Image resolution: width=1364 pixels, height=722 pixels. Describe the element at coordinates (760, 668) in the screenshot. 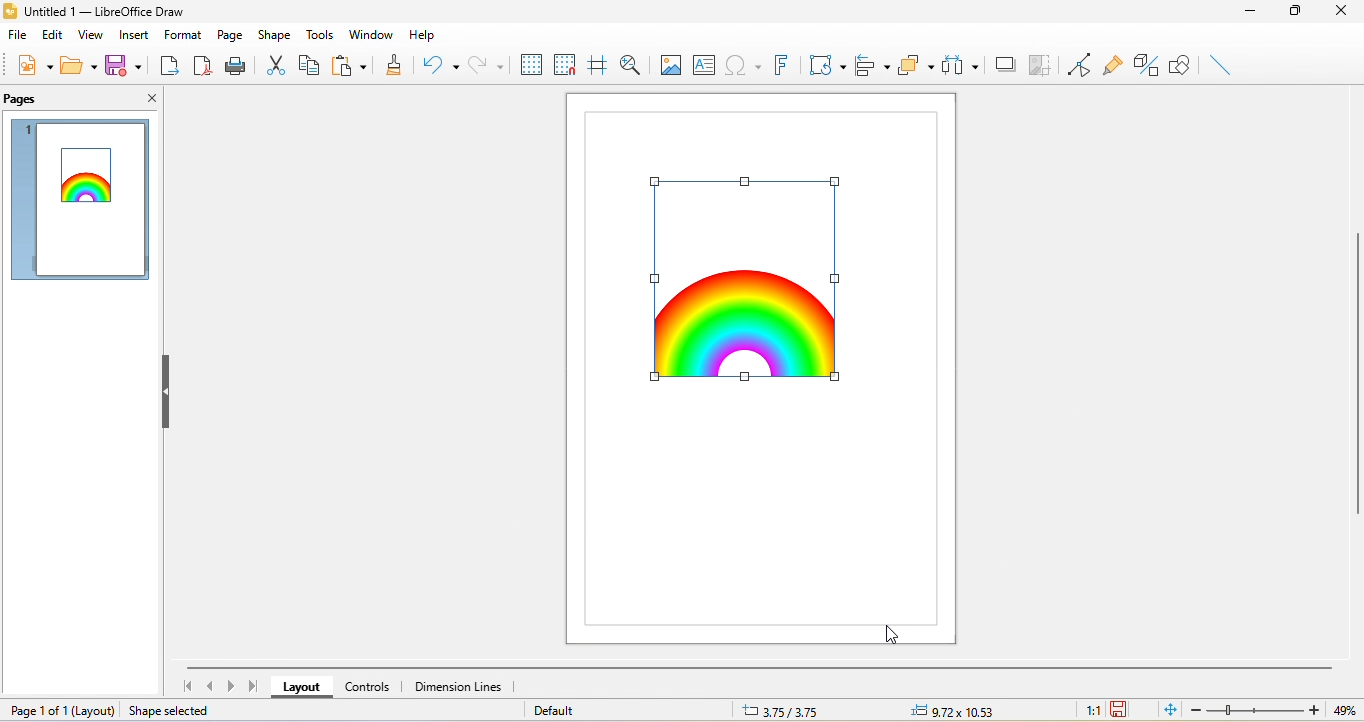

I see `horizontal scroll bar` at that location.